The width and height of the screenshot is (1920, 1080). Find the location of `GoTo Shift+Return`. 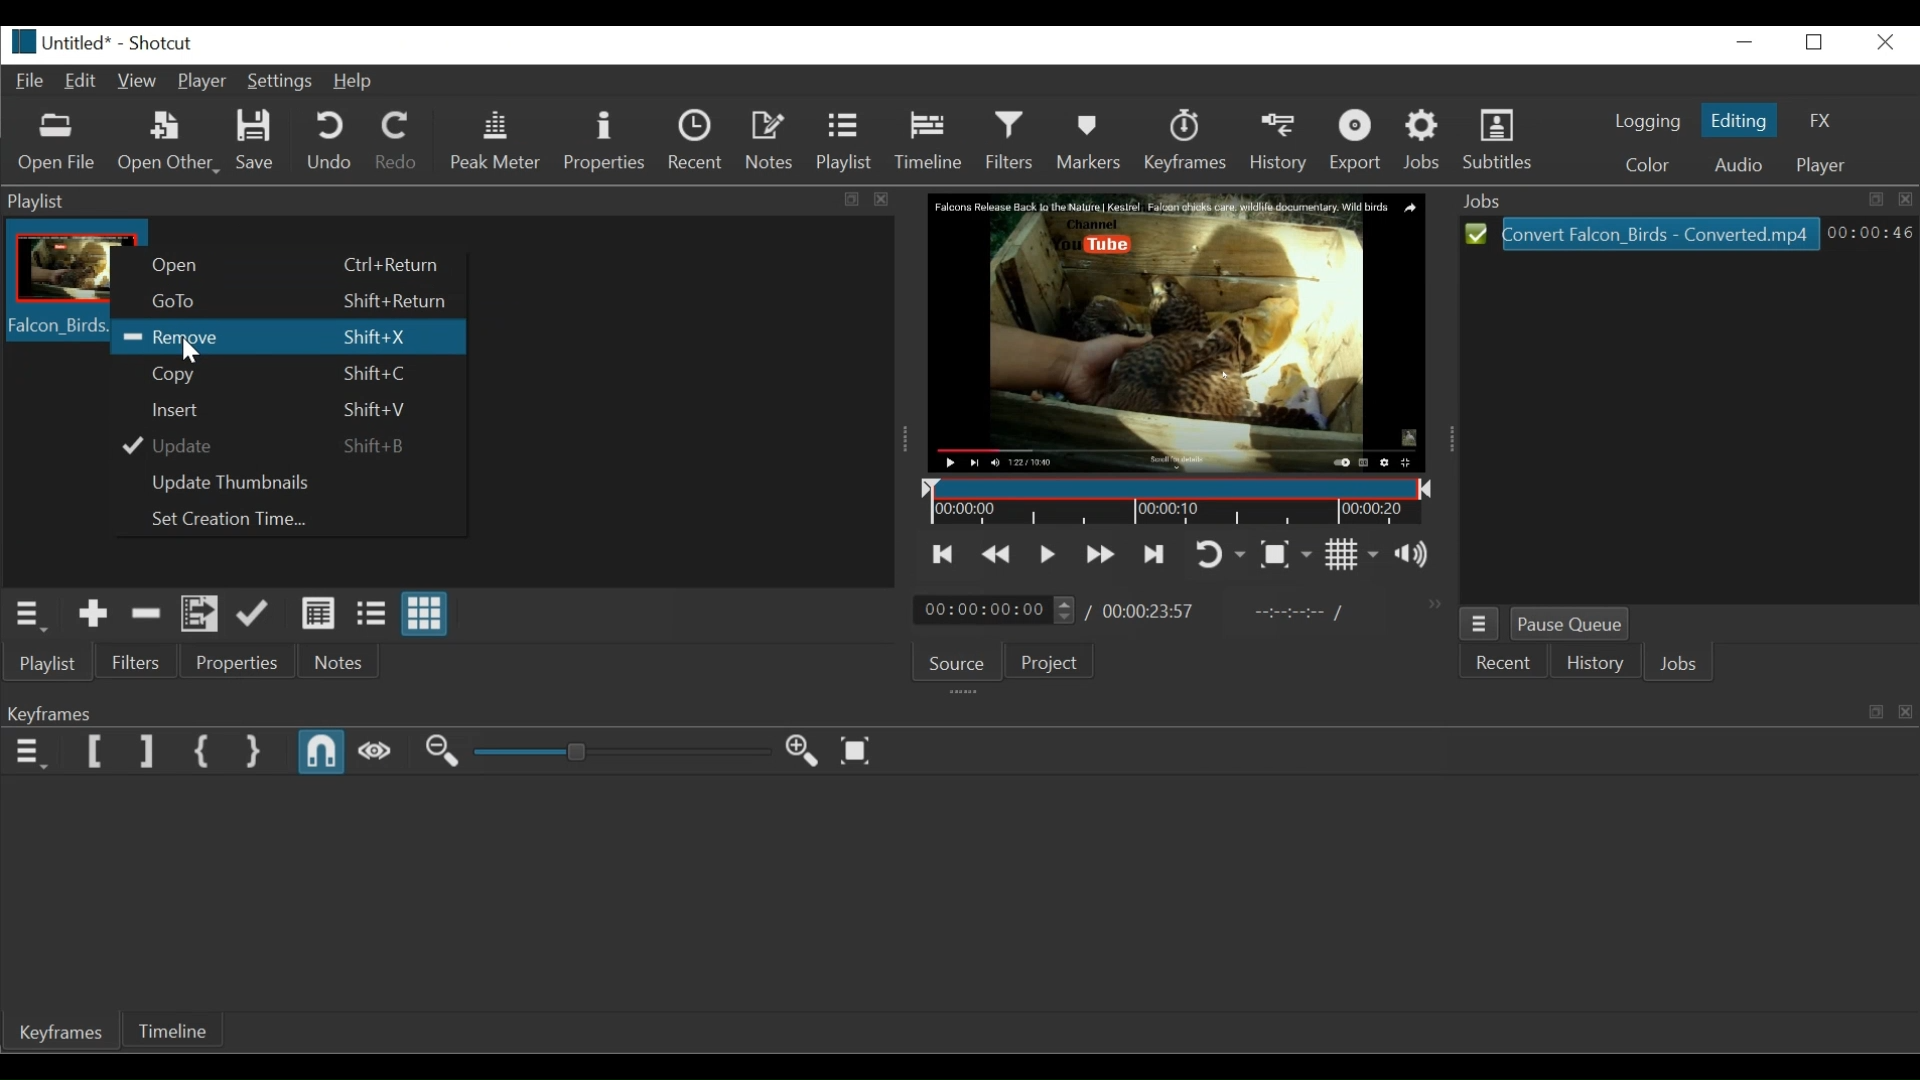

GoTo Shift+Return is located at coordinates (283, 302).